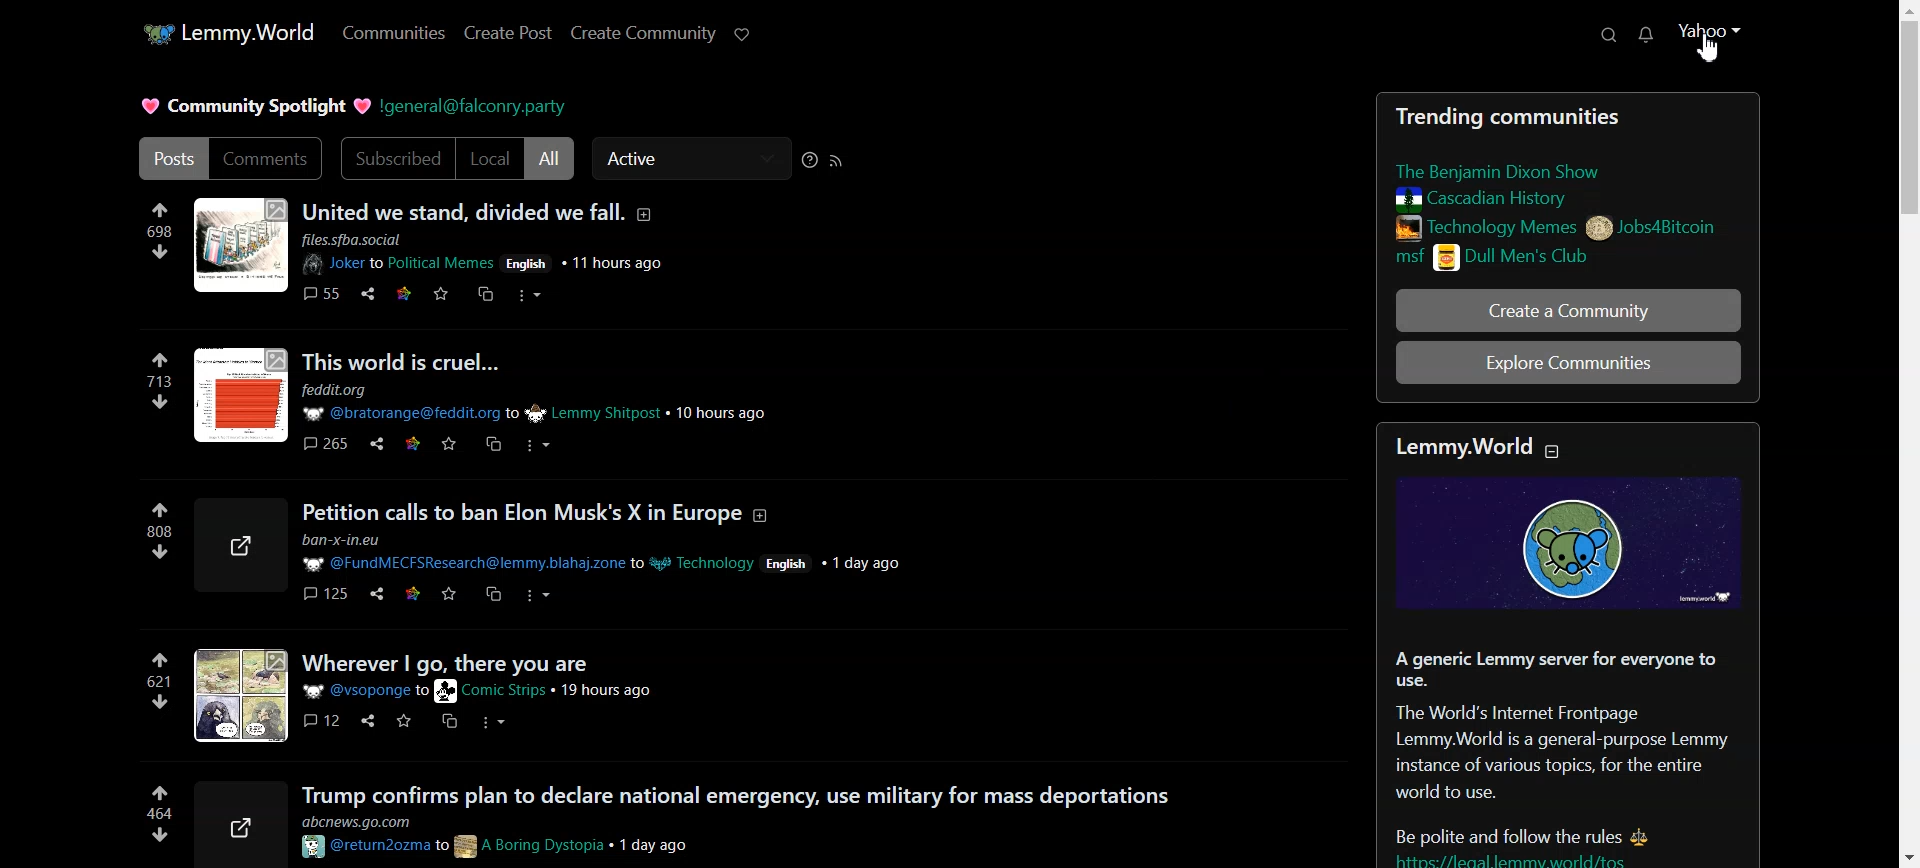 This screenshot has width=1920, height=868. Describe the element at coordinates (419, 692) in the screenshot. I see `user id` at that location.